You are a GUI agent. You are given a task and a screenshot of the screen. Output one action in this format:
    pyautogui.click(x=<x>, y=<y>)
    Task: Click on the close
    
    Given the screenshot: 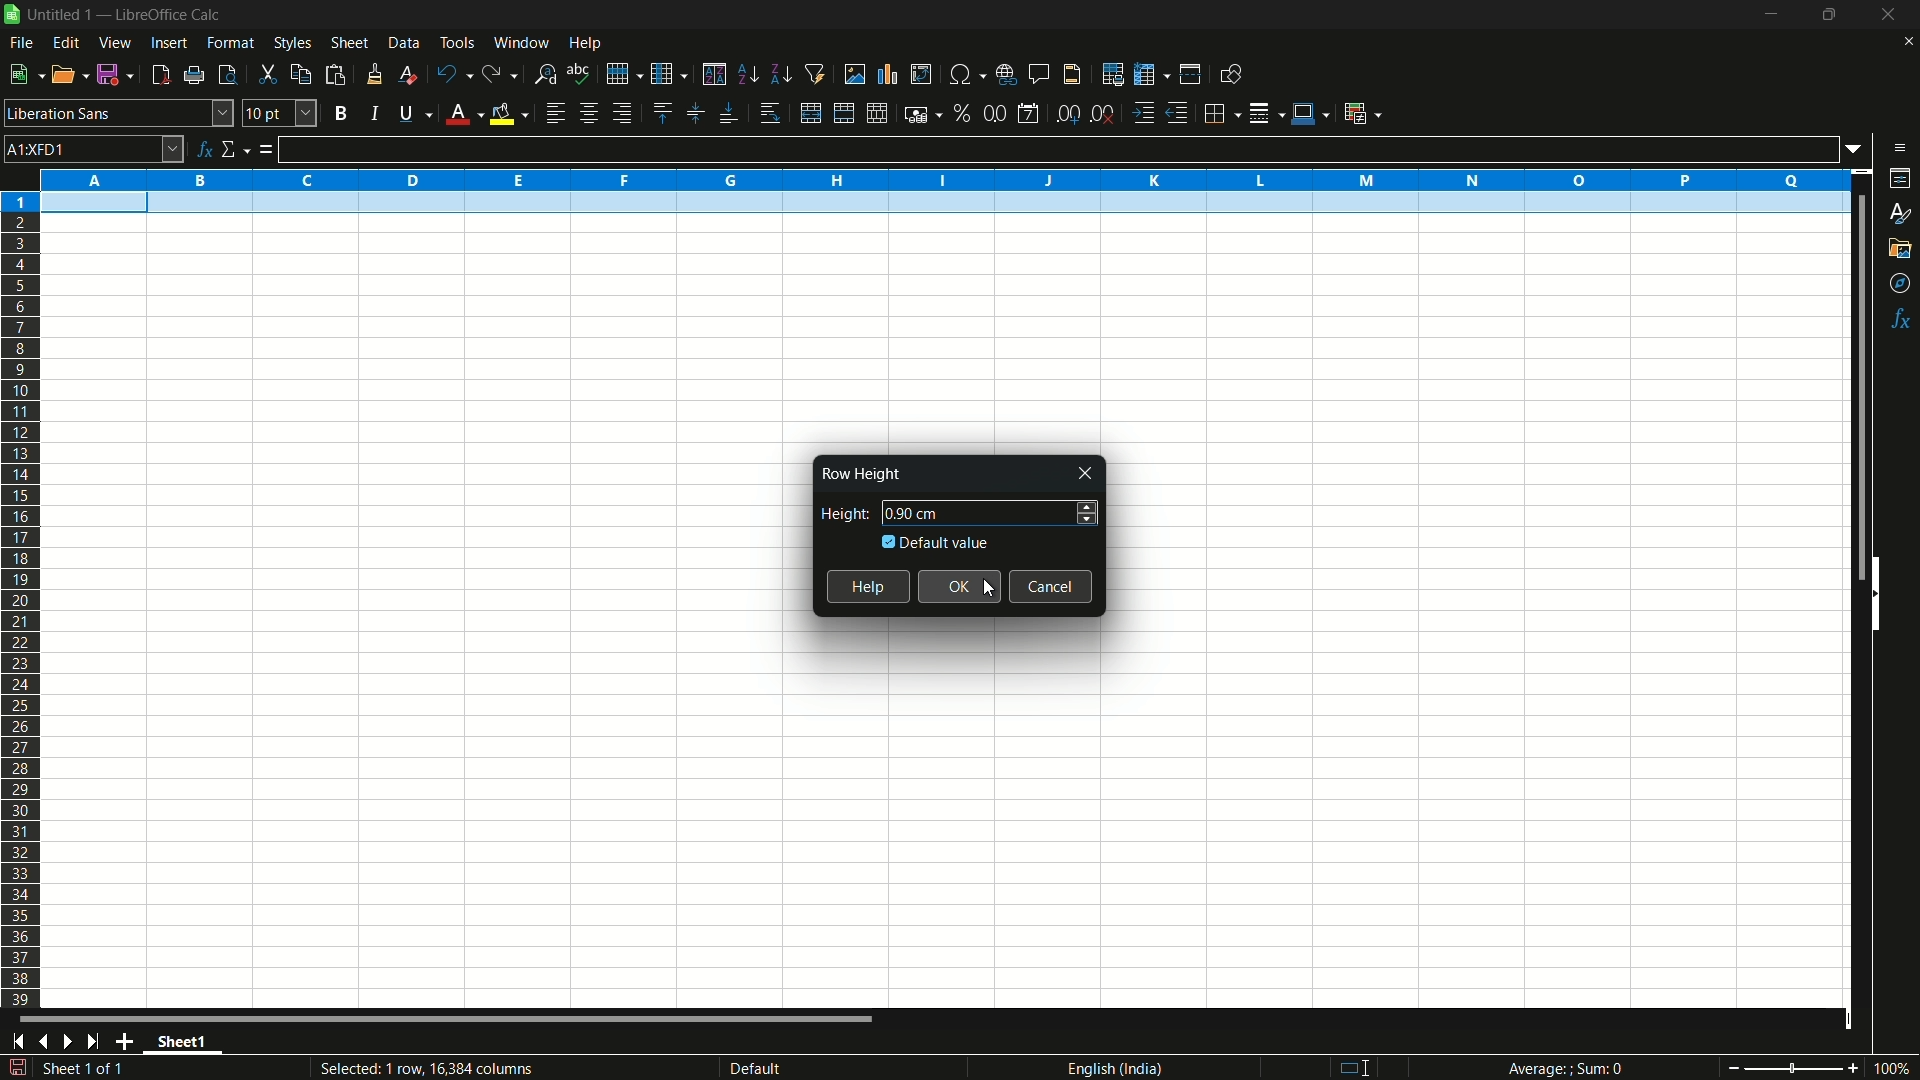 What is the action you would take?
    pyautogui.click(x=1087, y=474)
    